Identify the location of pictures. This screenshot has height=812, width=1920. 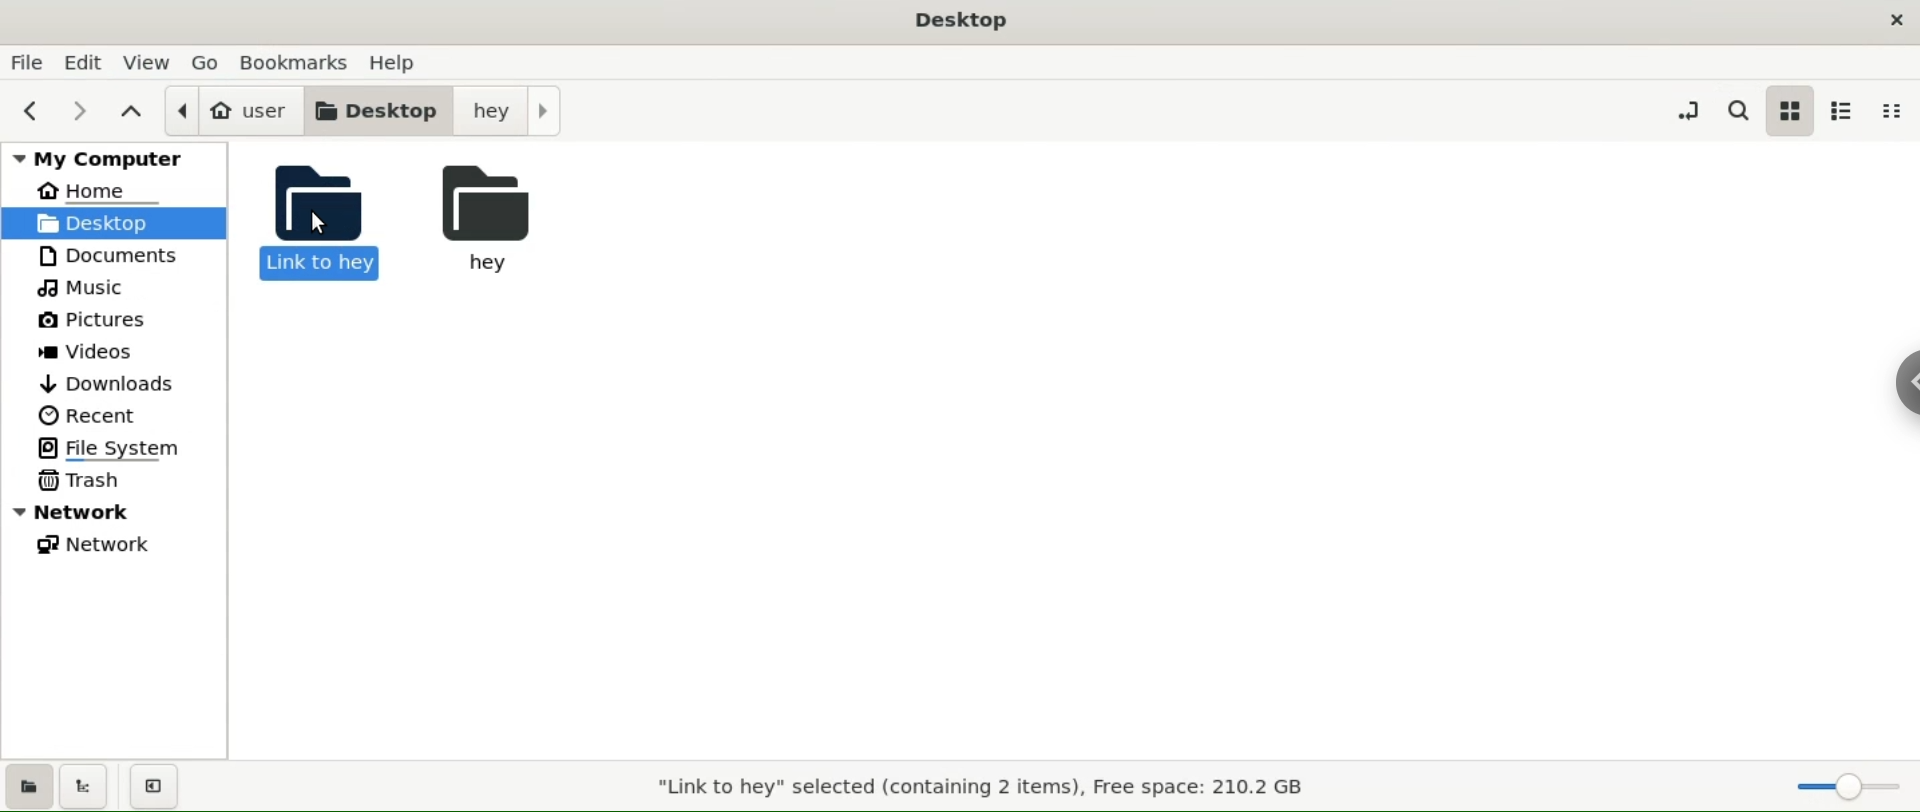
(90, 320).